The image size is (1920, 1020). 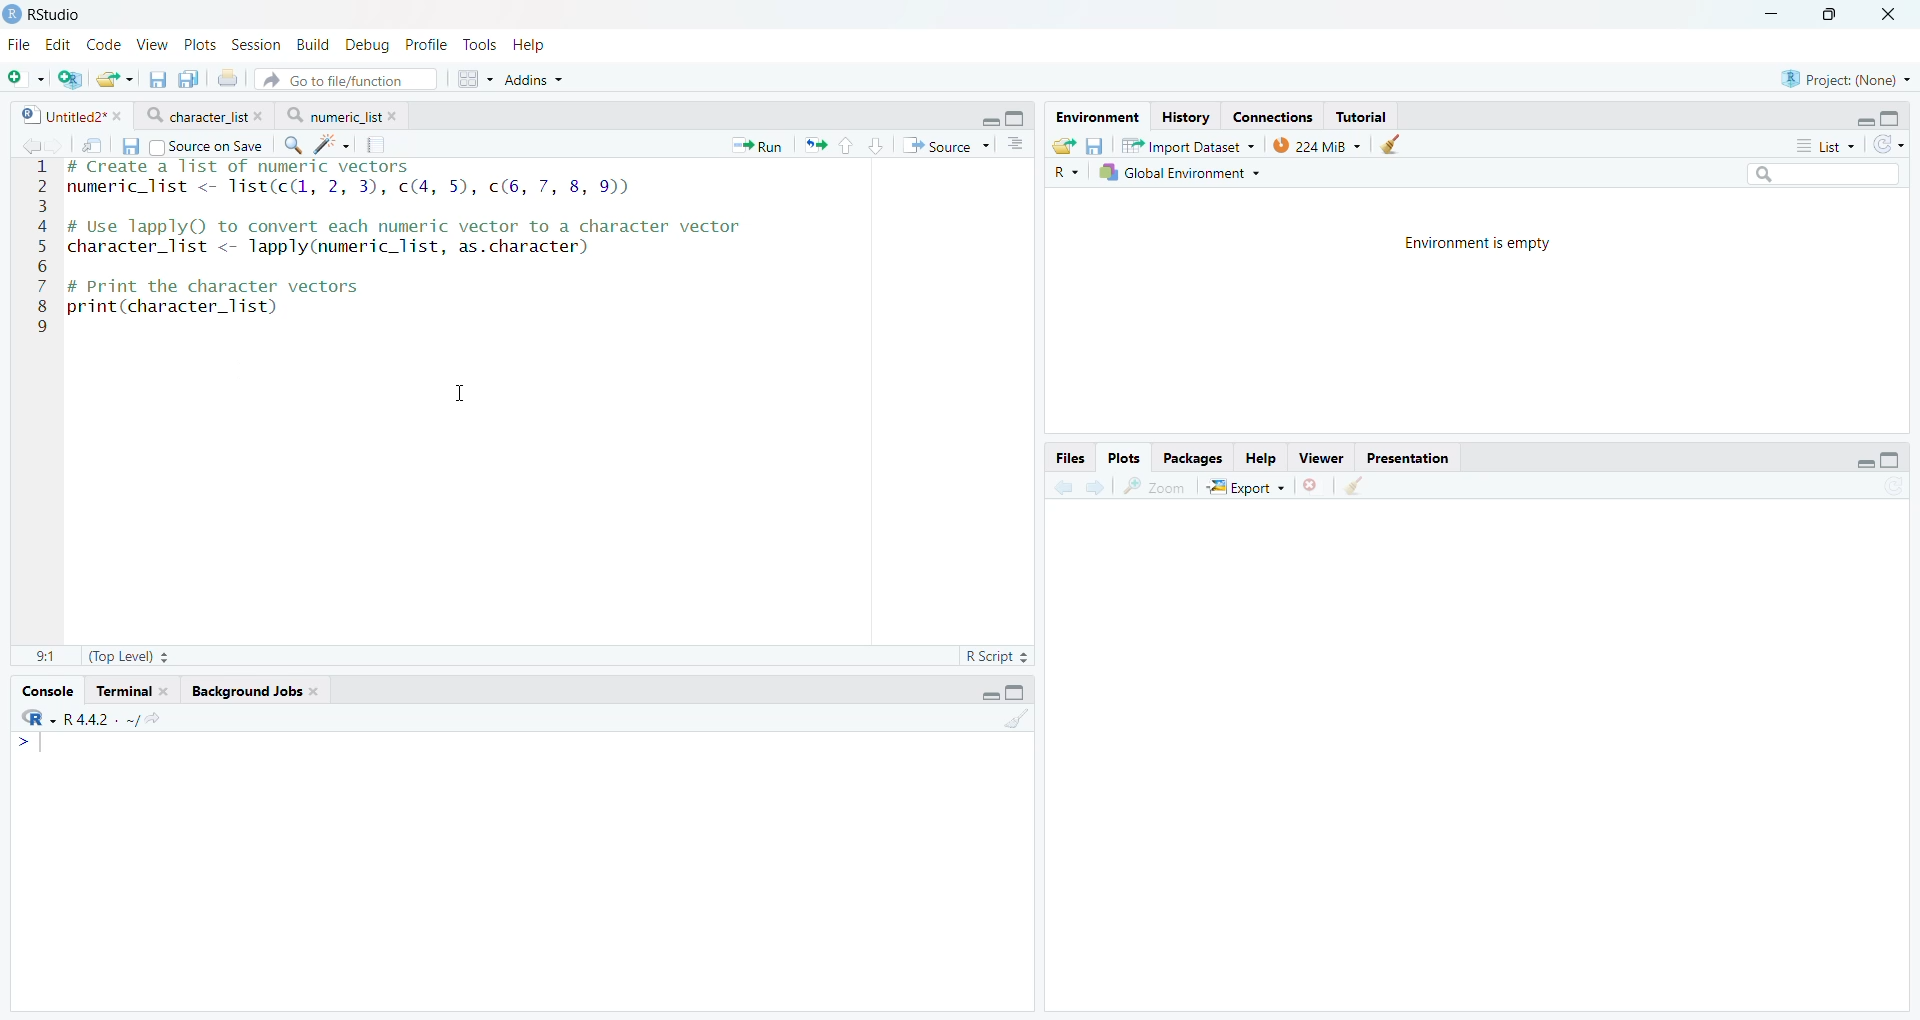 What do you see at coordinates (1894, 488) in the screenshot?
I see `Refresh list` at bounding box center [1894, 488].